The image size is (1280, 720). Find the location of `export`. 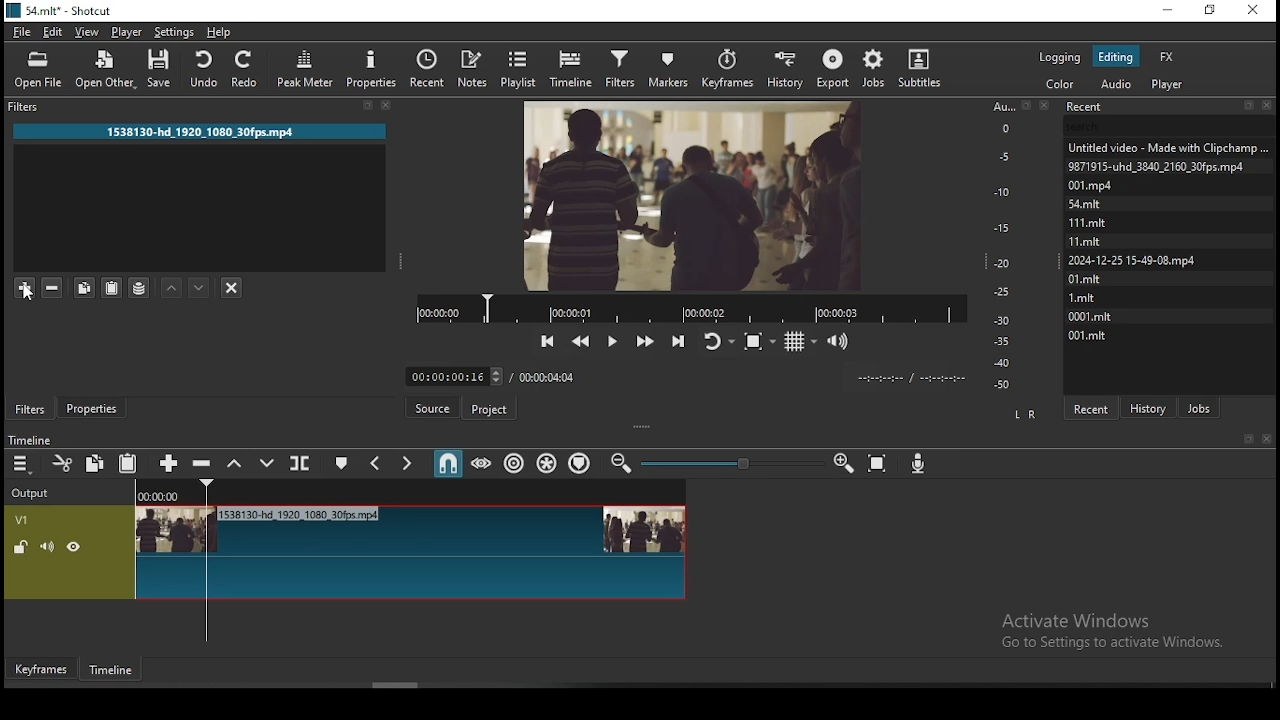

export is located at coordinates (832, 69).